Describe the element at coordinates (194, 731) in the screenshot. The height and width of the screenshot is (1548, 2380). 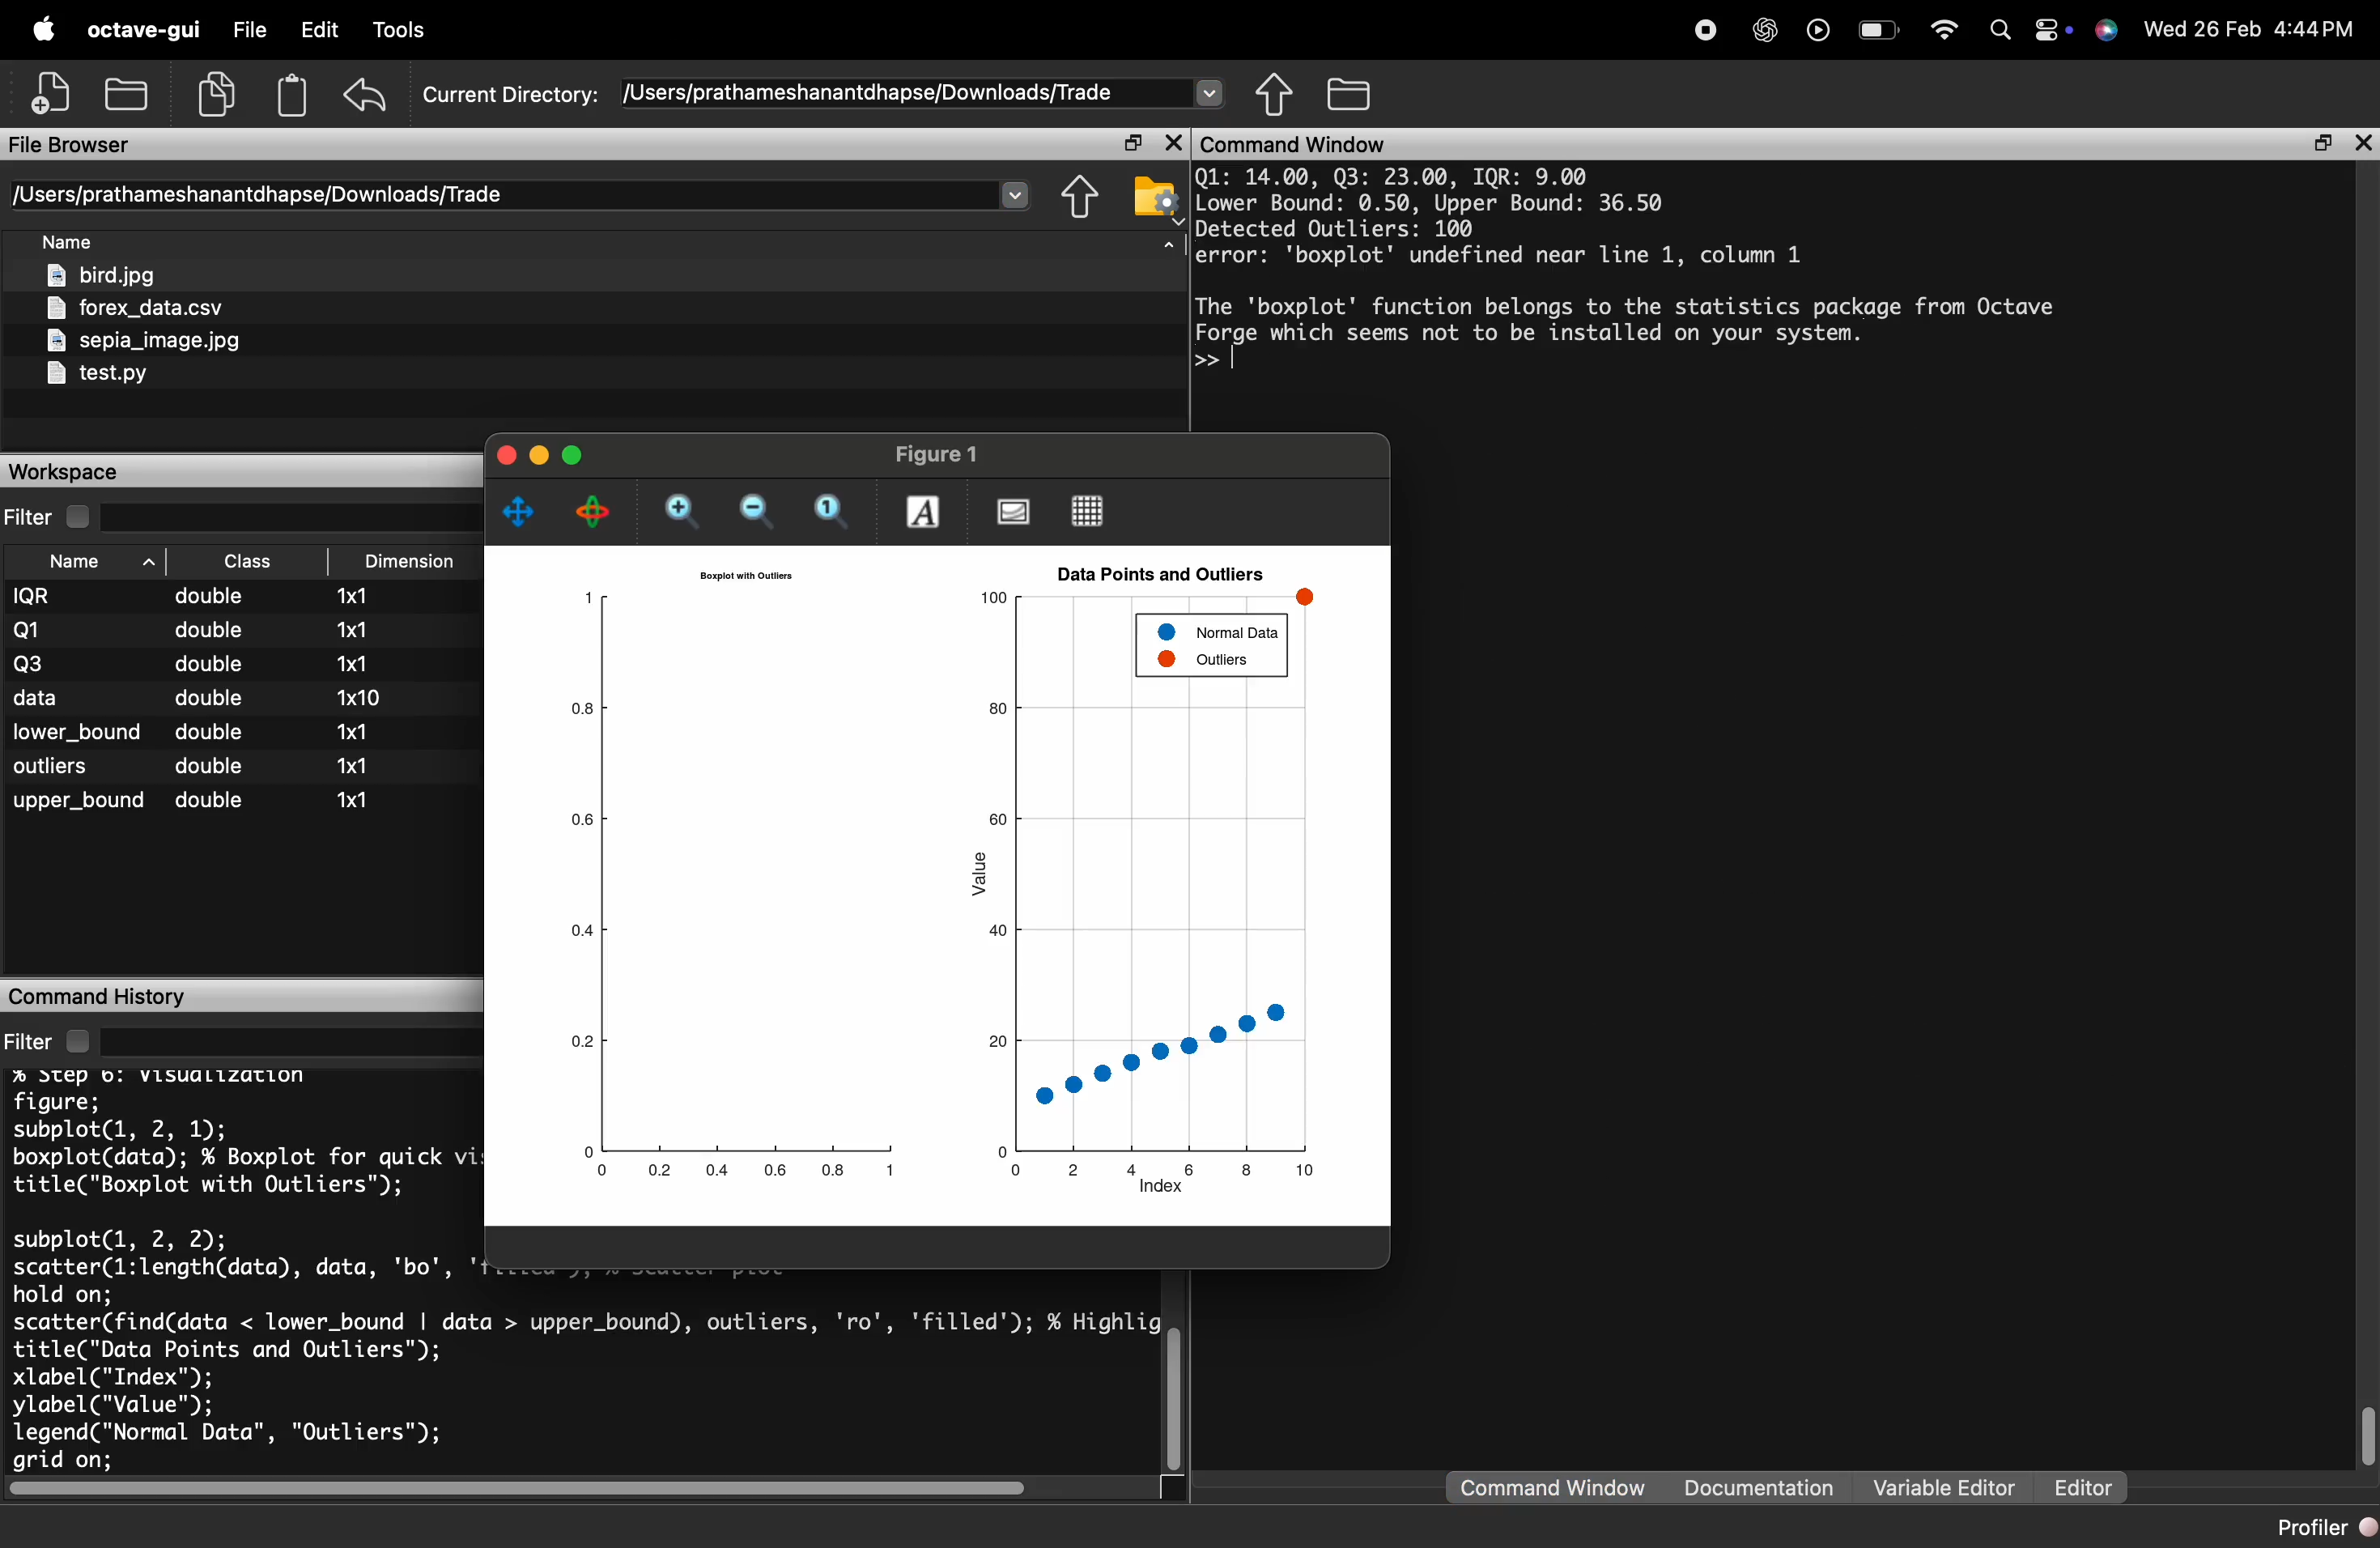
I see `lower_bound double 1x1` at that location.